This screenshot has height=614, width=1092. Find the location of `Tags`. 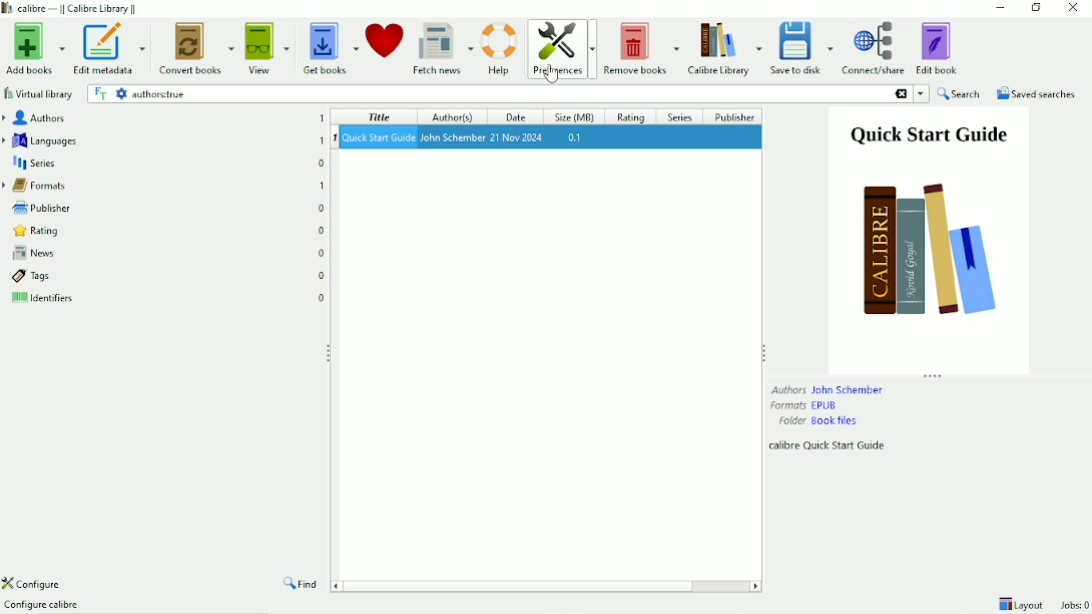

Tags is located at coordinates (166, 277).